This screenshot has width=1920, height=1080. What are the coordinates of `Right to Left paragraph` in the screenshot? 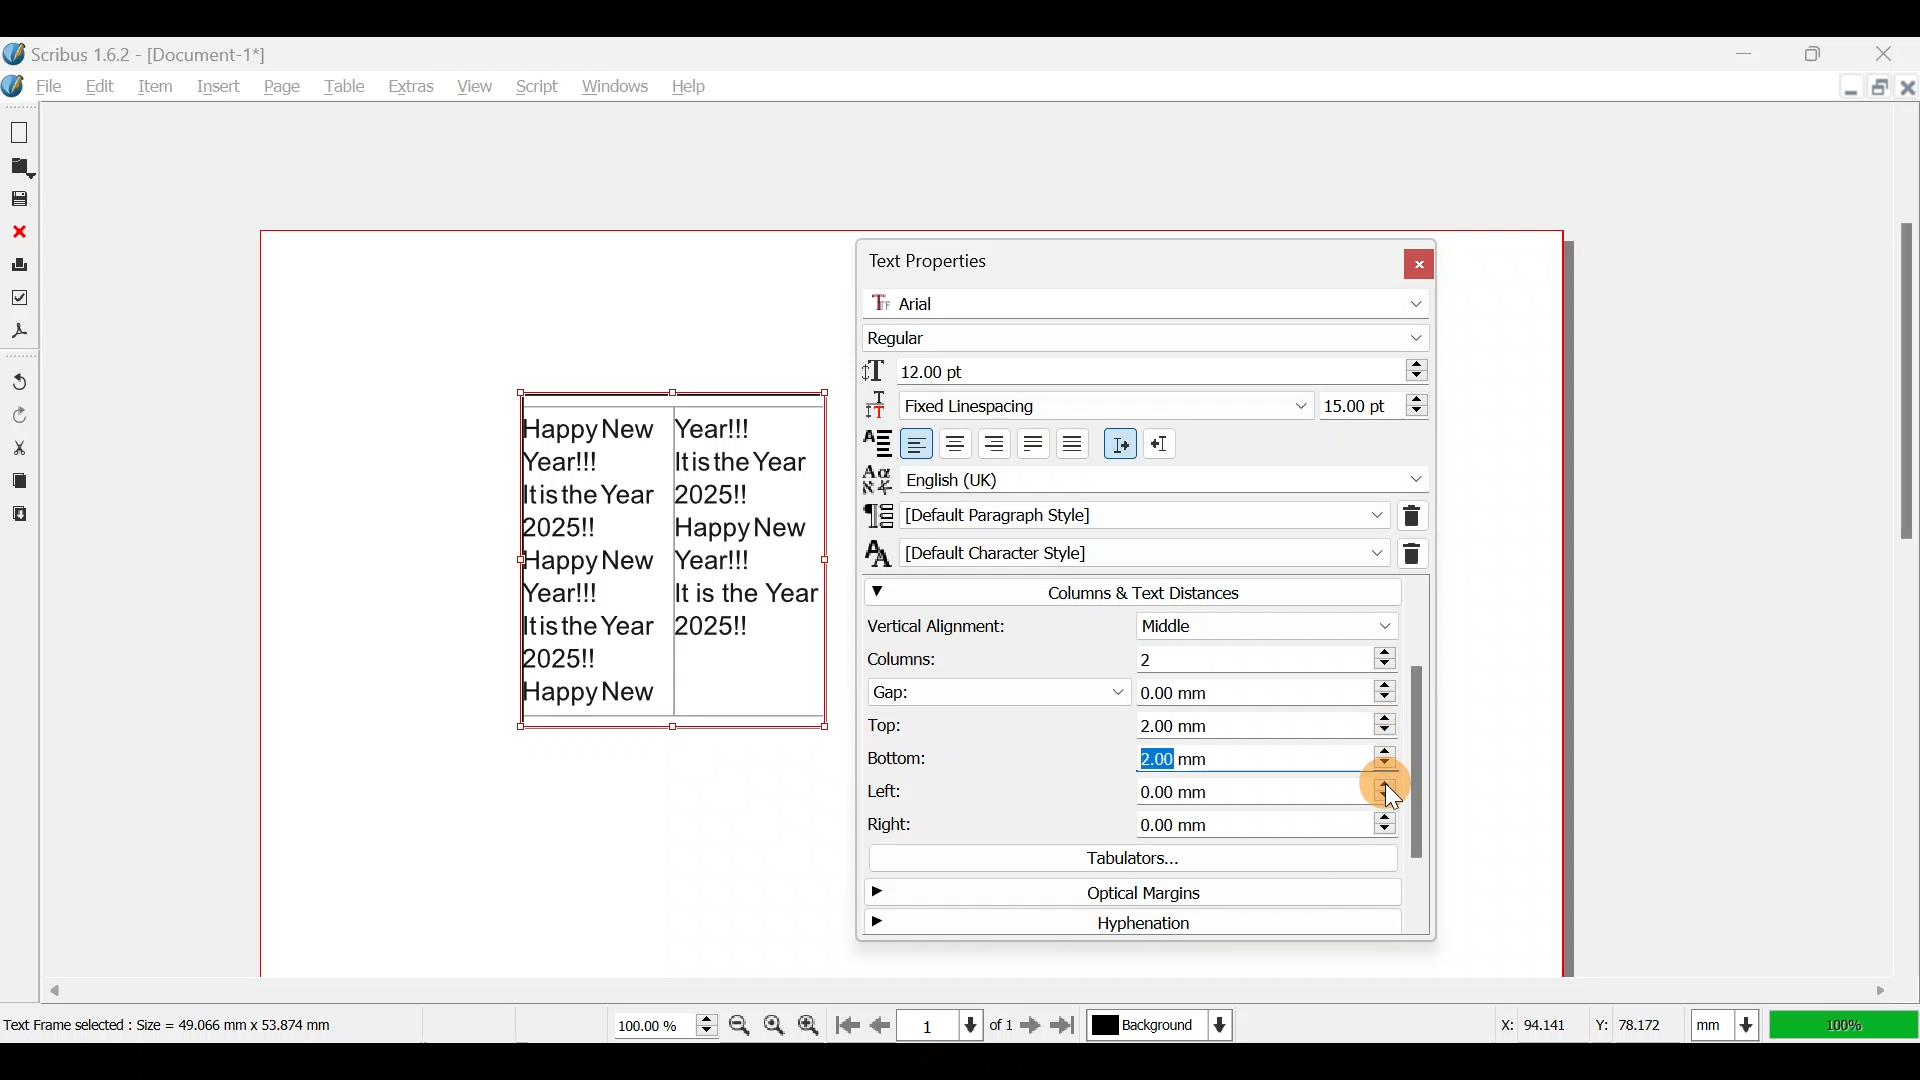 It's located at (1163, 439).